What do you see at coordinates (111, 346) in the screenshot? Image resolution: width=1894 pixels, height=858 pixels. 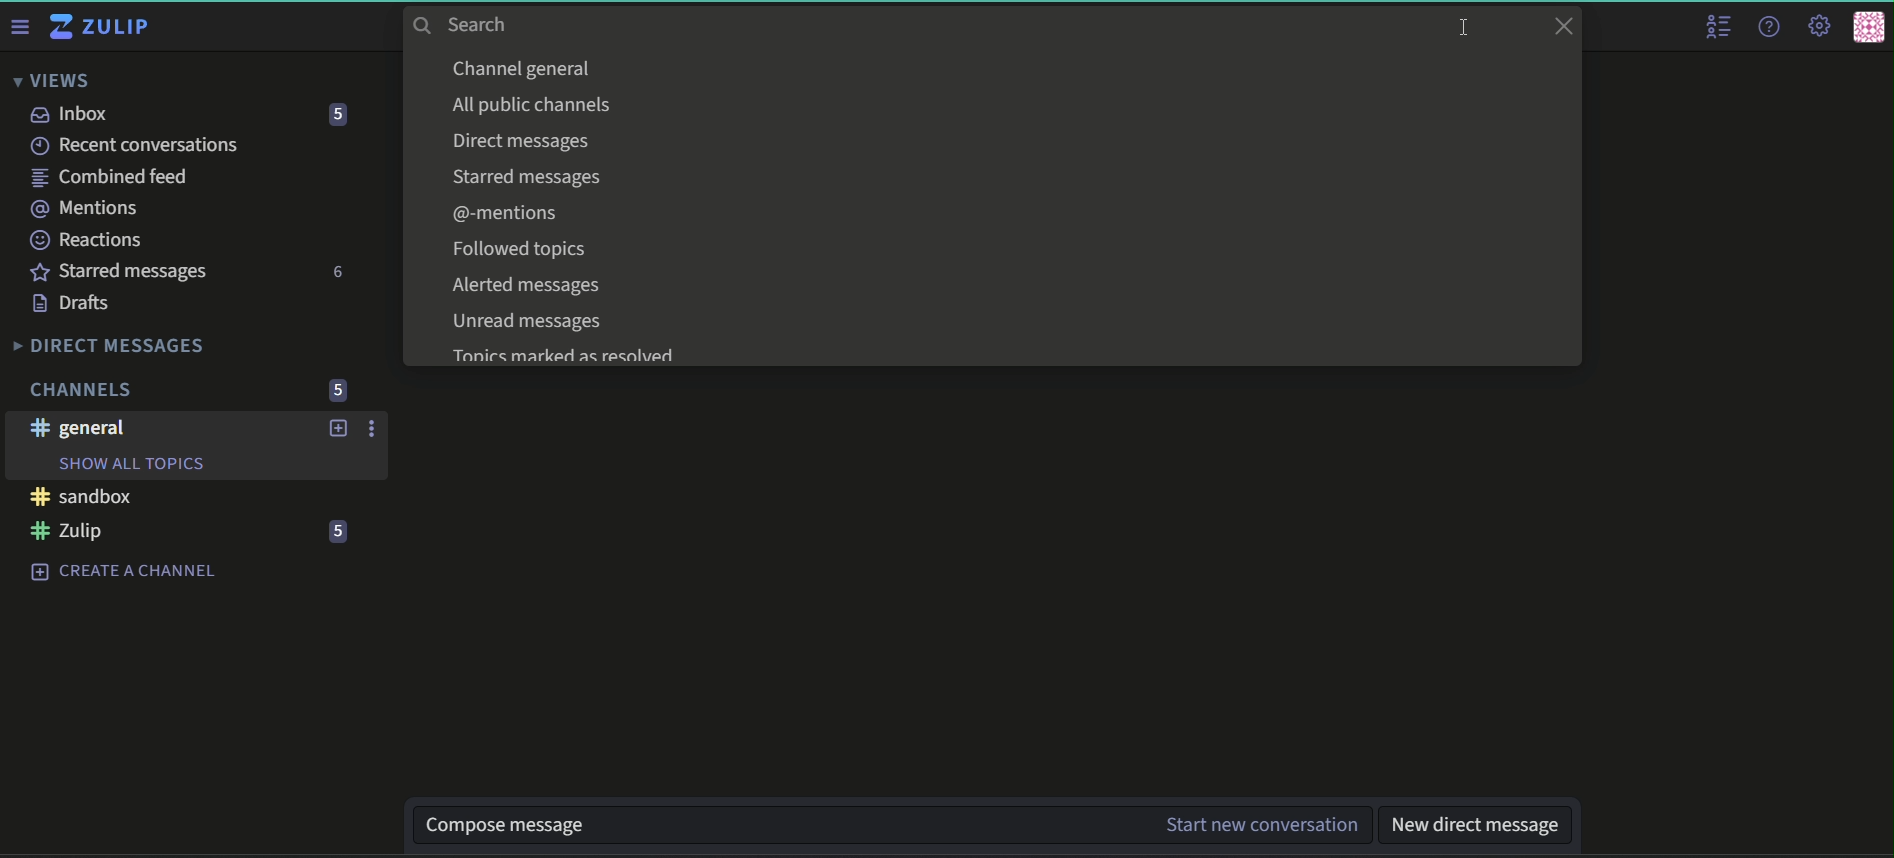 I see `Direct Messages` at bounding box center [111, 346].